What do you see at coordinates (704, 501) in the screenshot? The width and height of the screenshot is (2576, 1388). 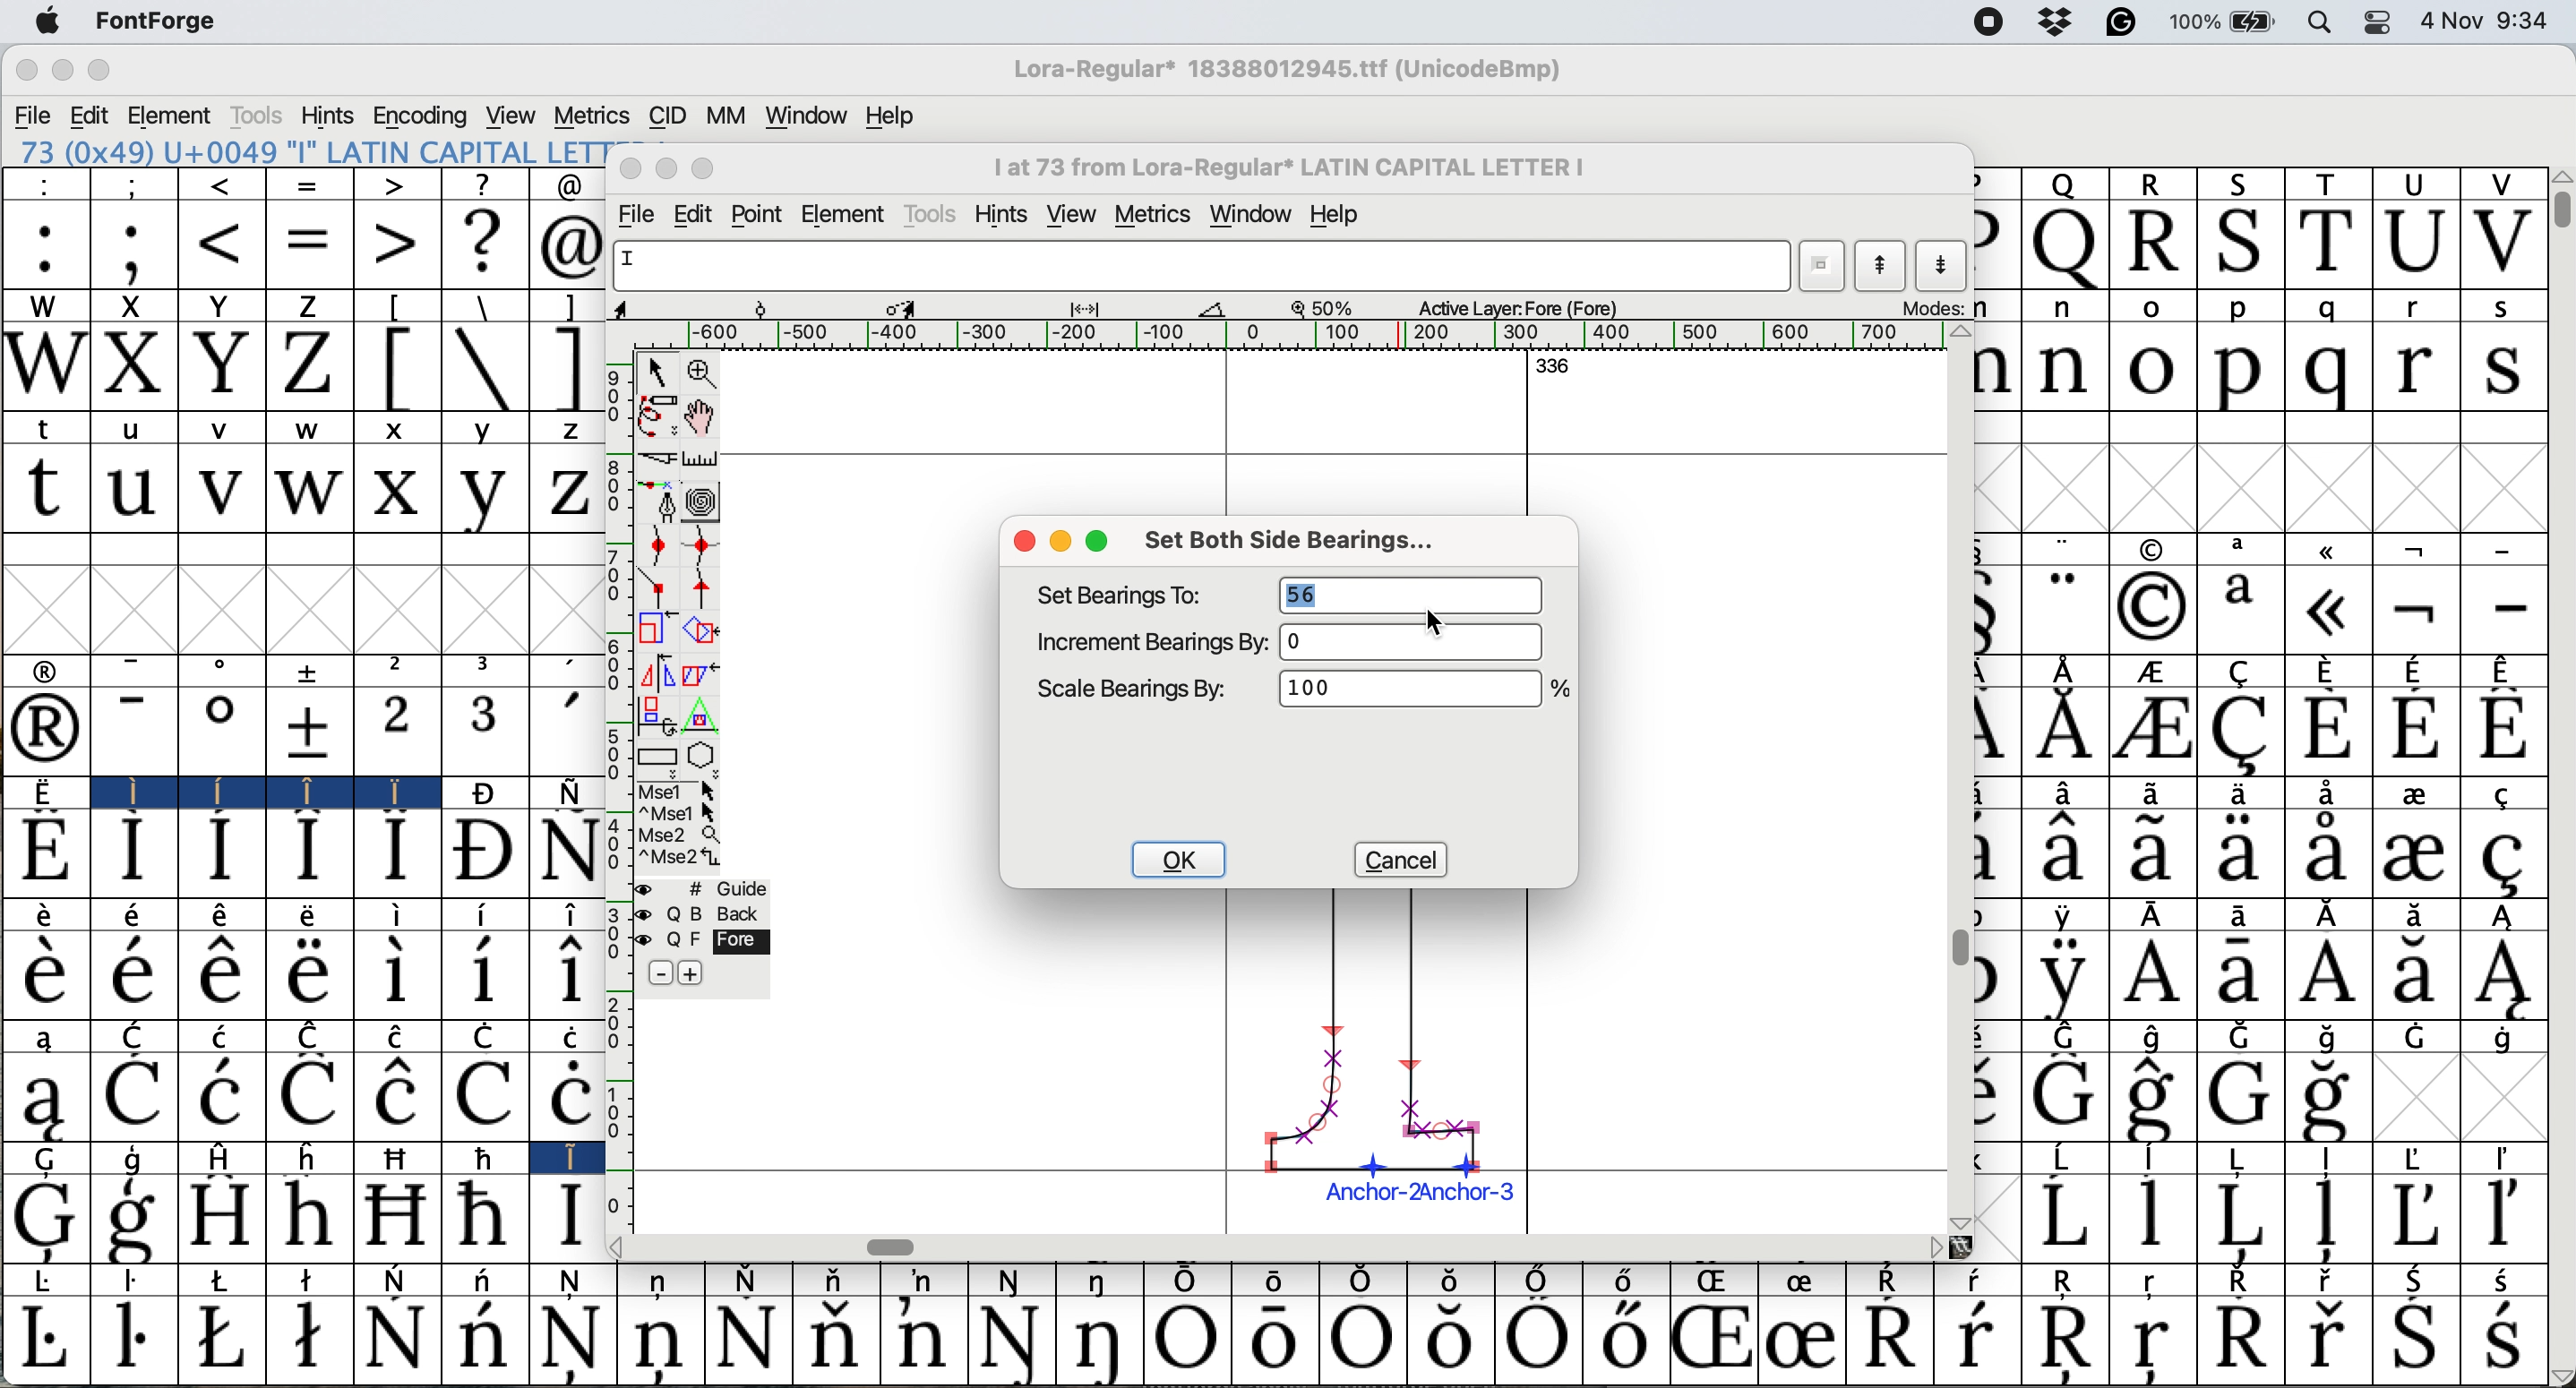 I see `change whether spiro is active or not` at bounding box center [704, 501].